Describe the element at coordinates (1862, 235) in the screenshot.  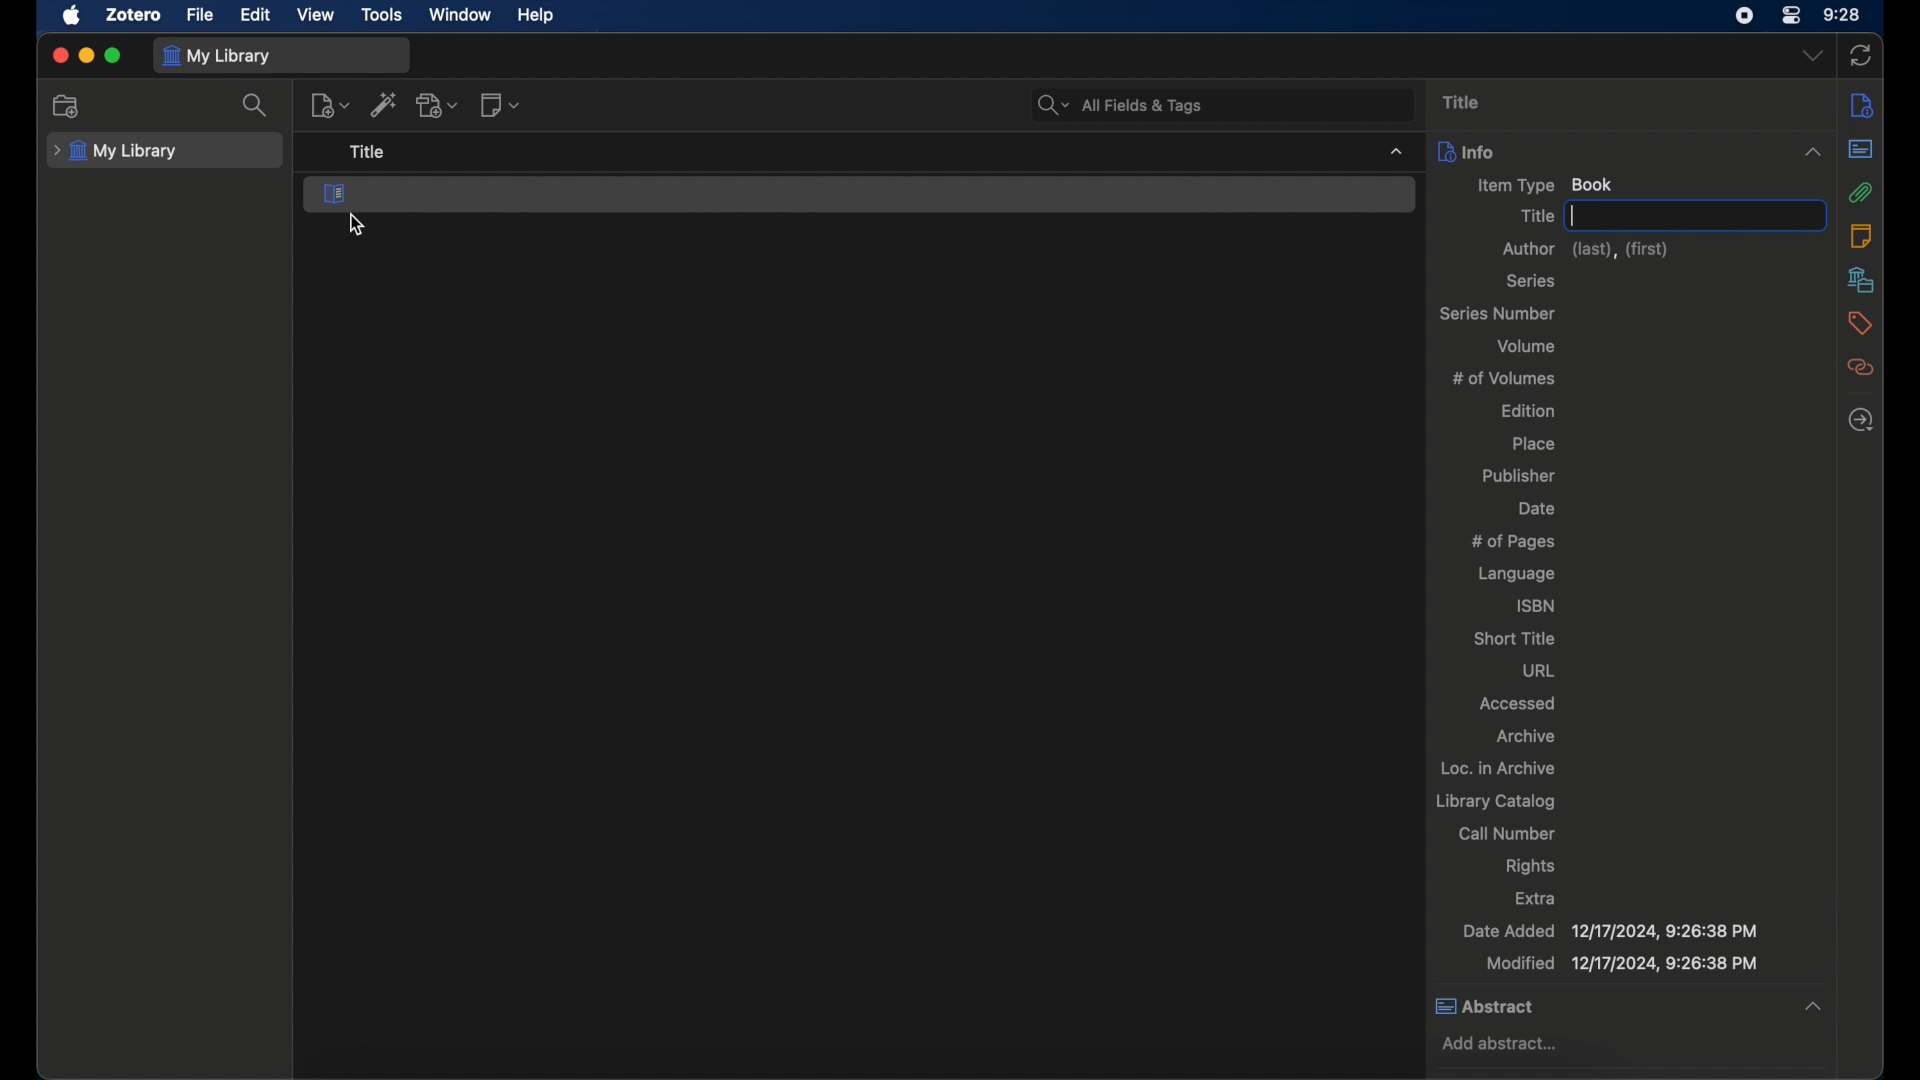
I see `notes` at that location.